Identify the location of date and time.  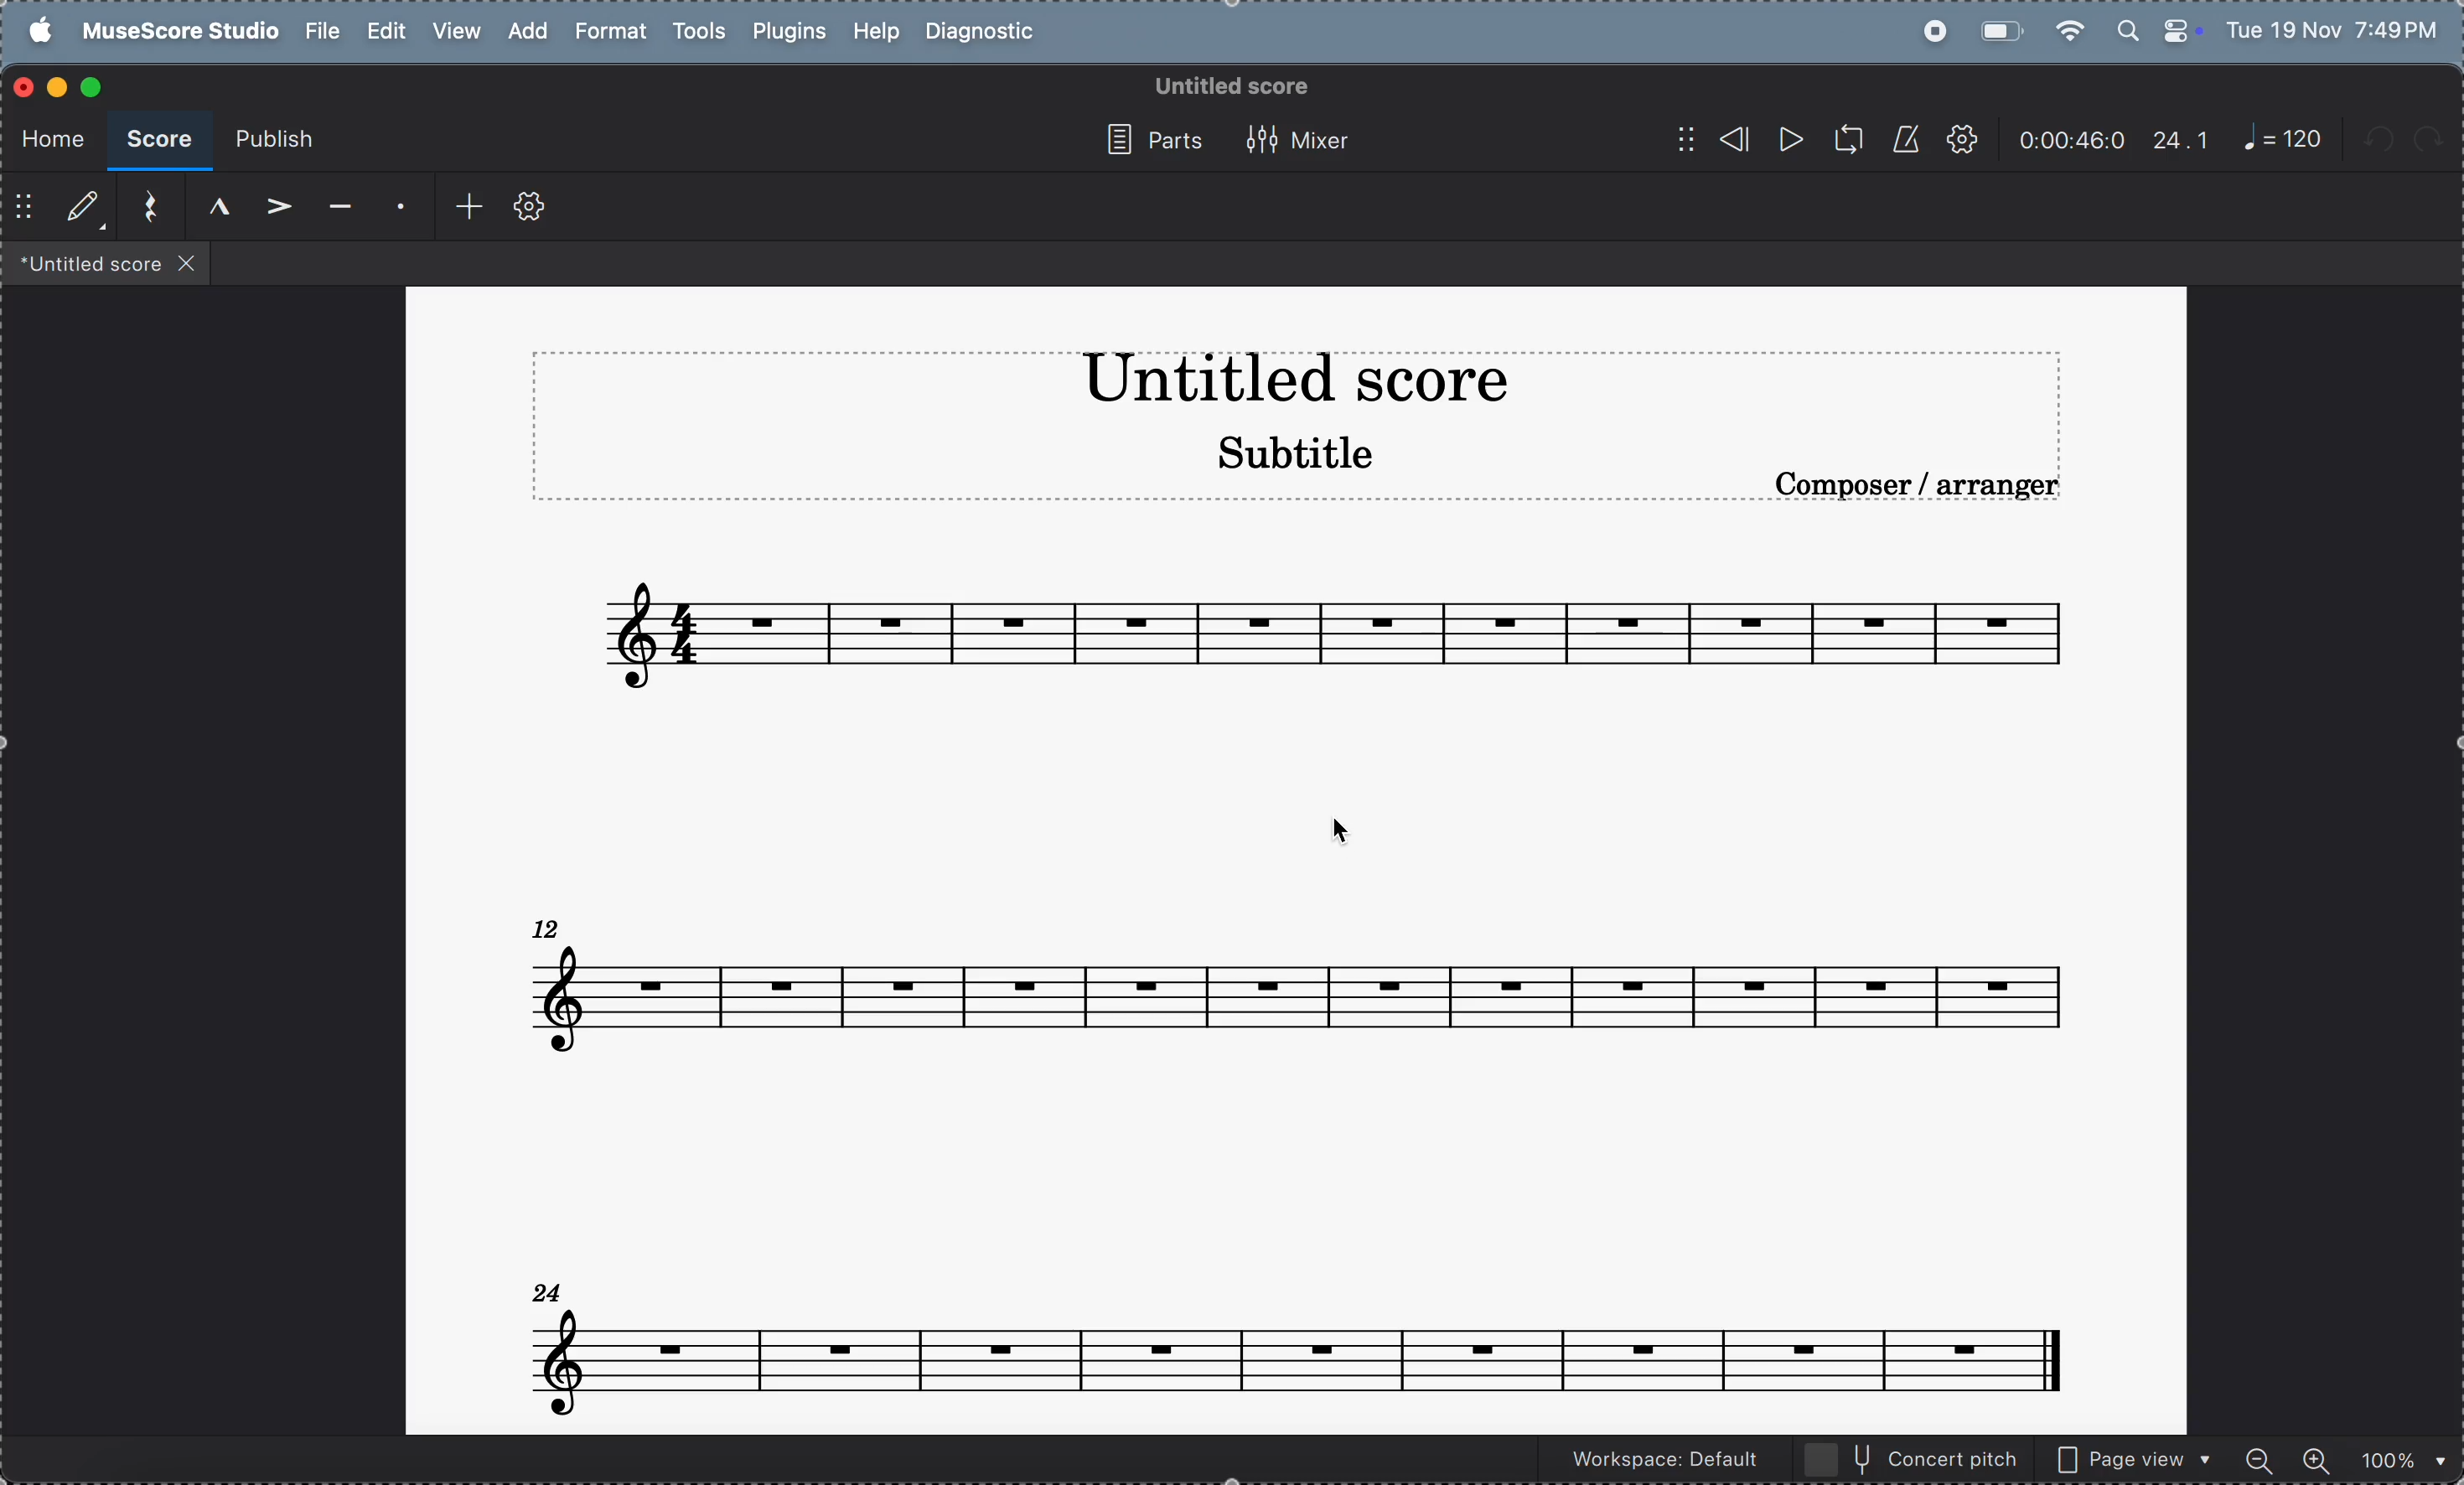
(2334, 28).